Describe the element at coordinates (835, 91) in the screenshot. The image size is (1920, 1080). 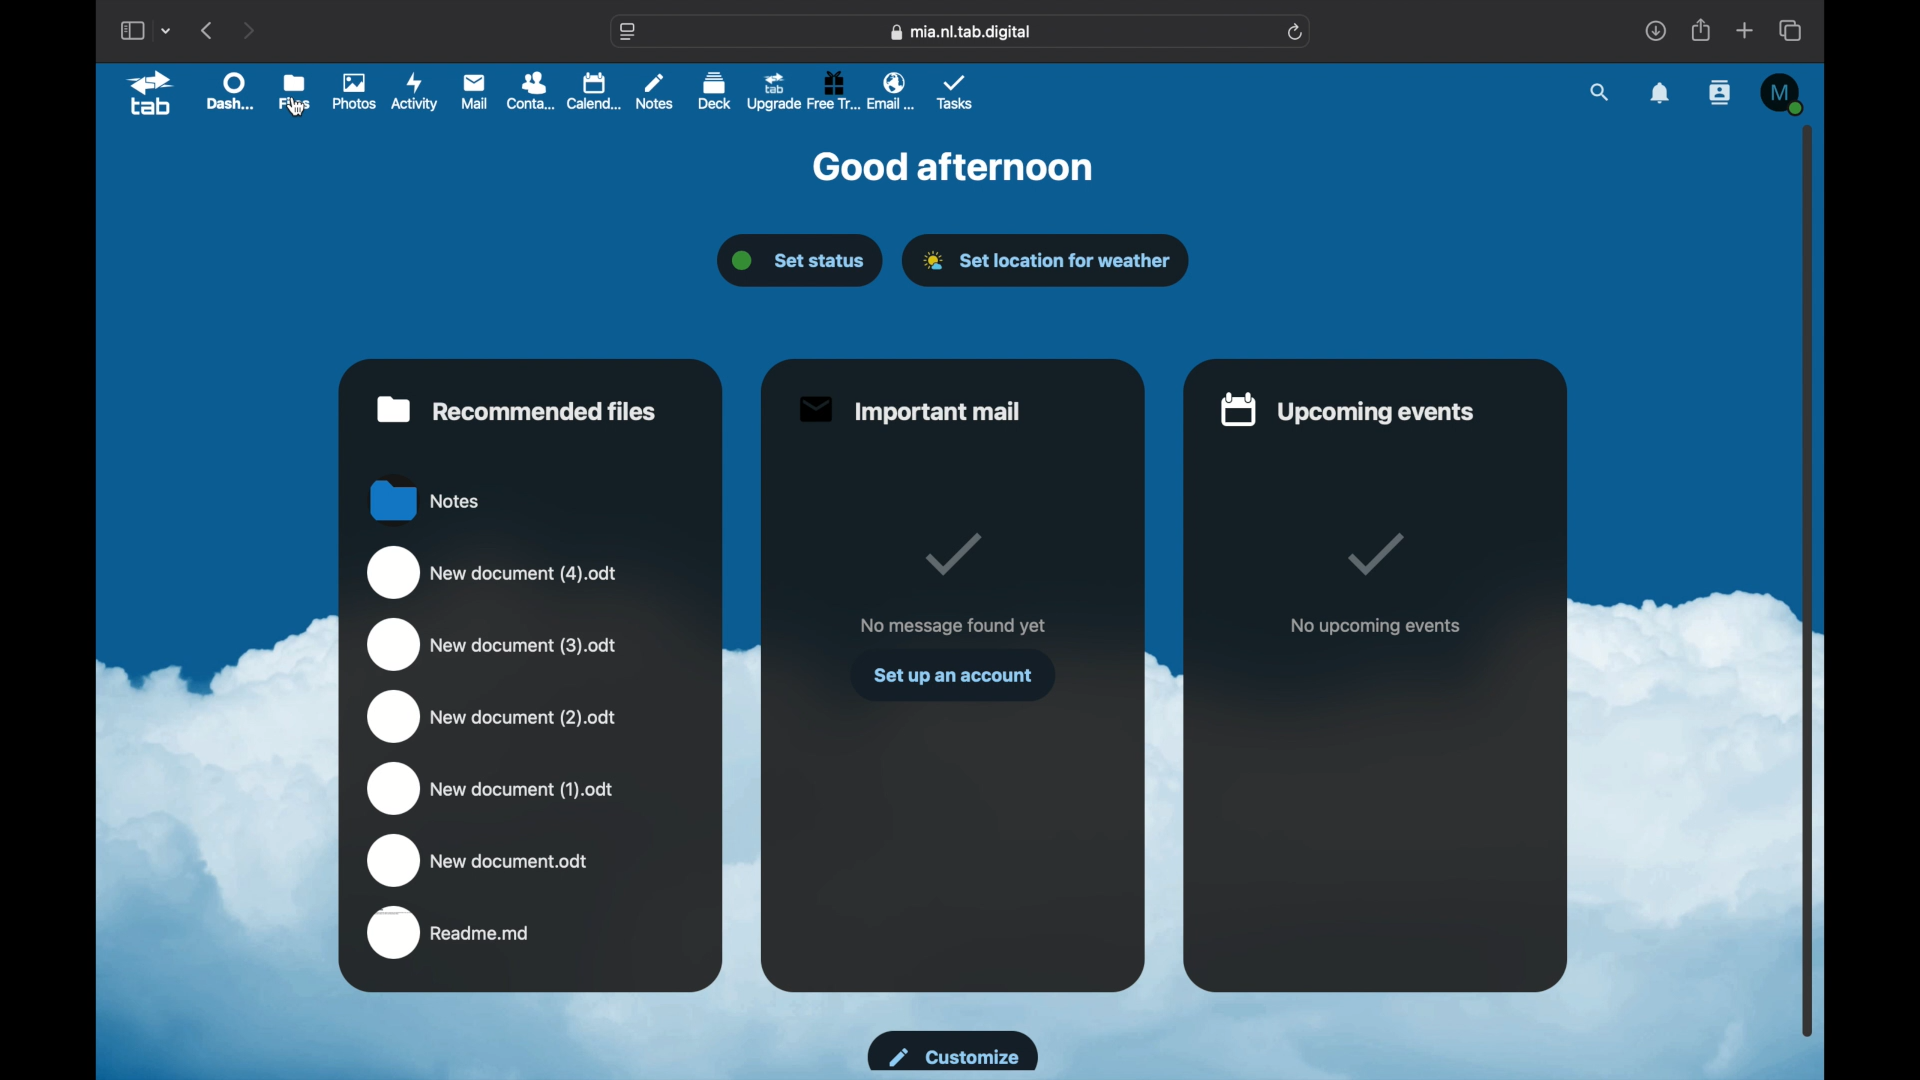
I see `free trial` at that location.